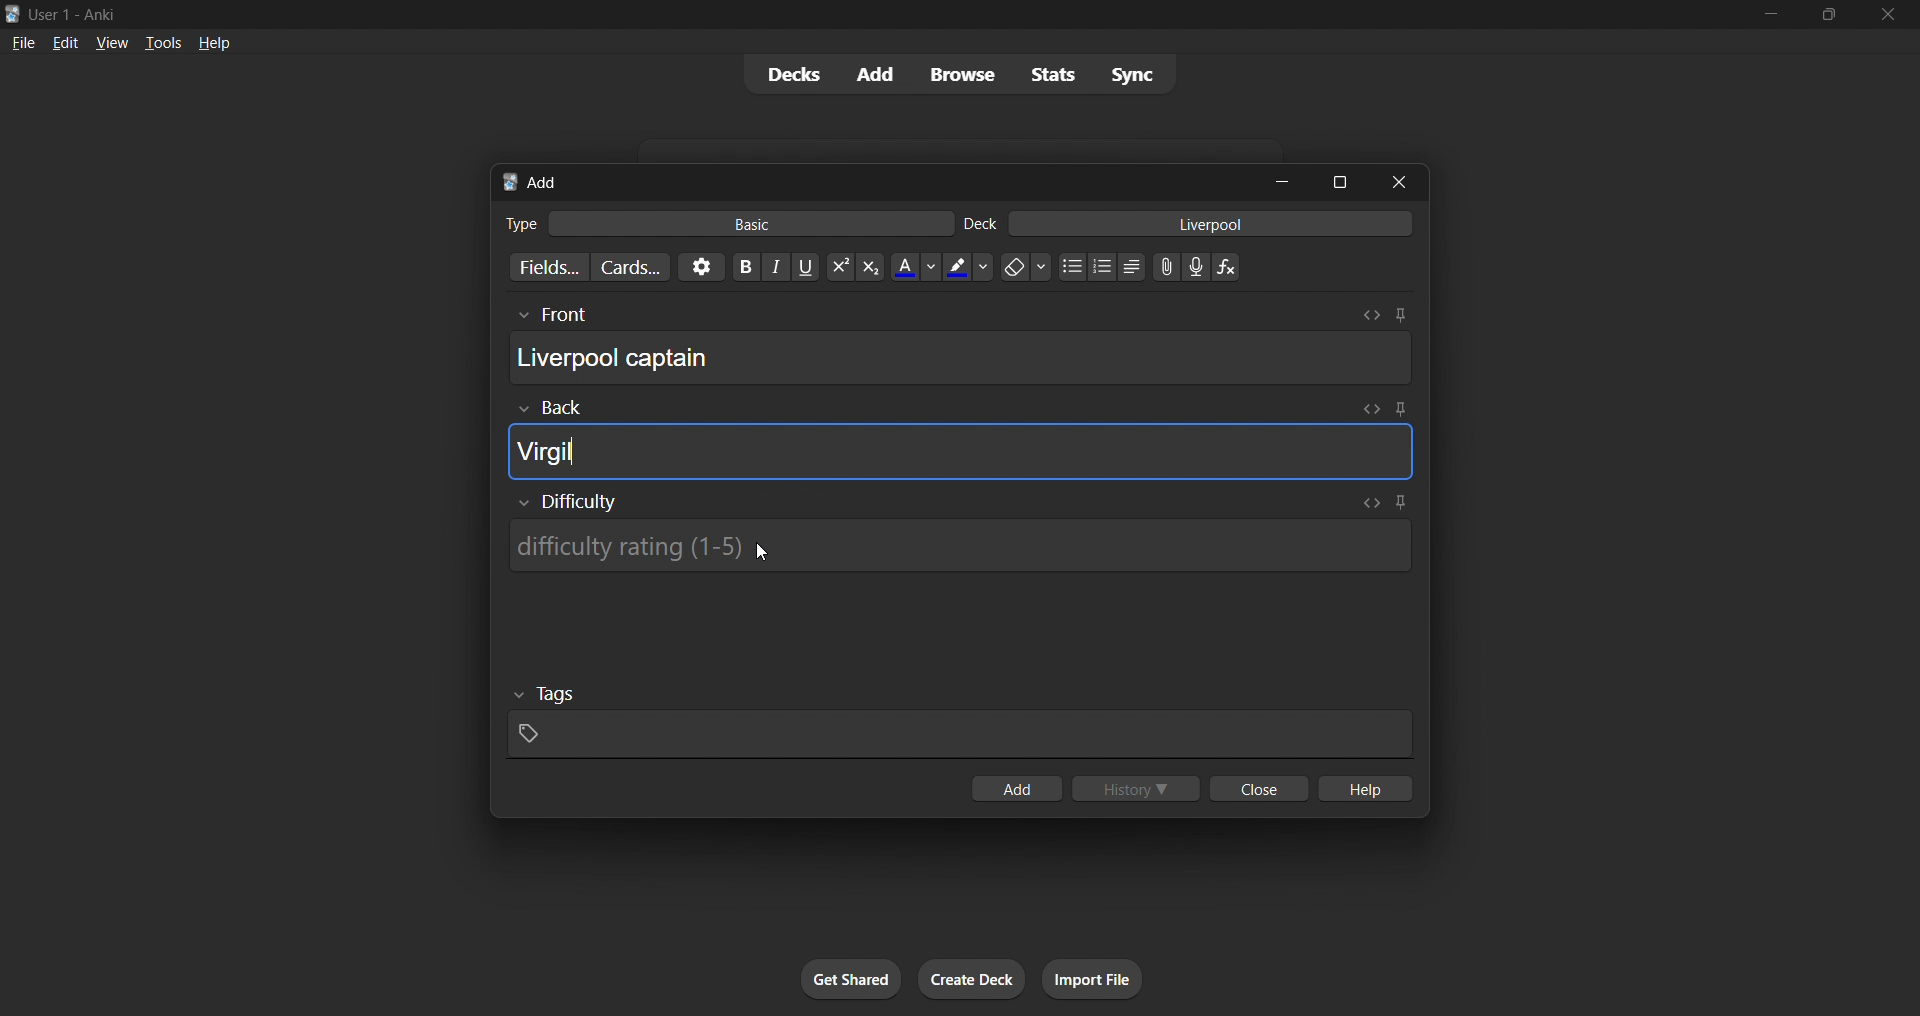 Image resolution: width=1920 pixels, height=1016 pixels. I want to click on Text, so click(980, 224).